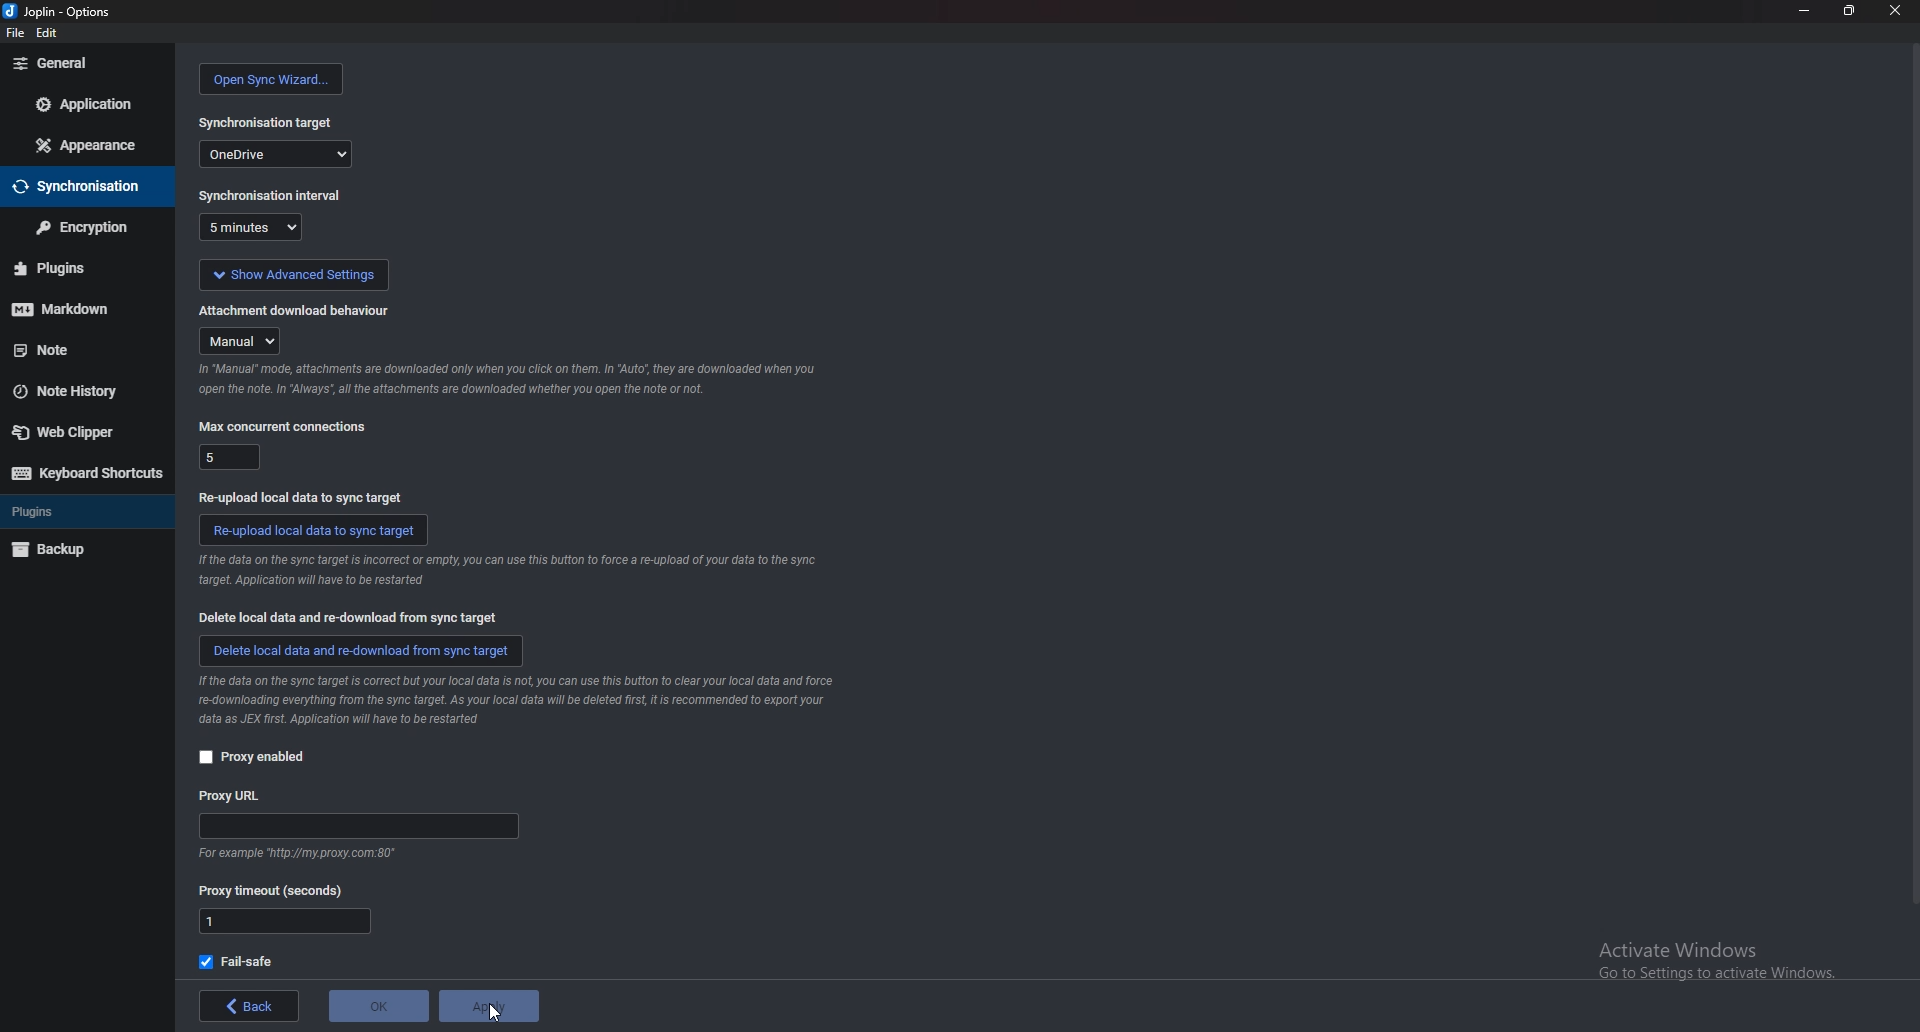  What do you see at coordinates (15, 33) in the screenshot?
I see `file` at bounding box center [15, 33].